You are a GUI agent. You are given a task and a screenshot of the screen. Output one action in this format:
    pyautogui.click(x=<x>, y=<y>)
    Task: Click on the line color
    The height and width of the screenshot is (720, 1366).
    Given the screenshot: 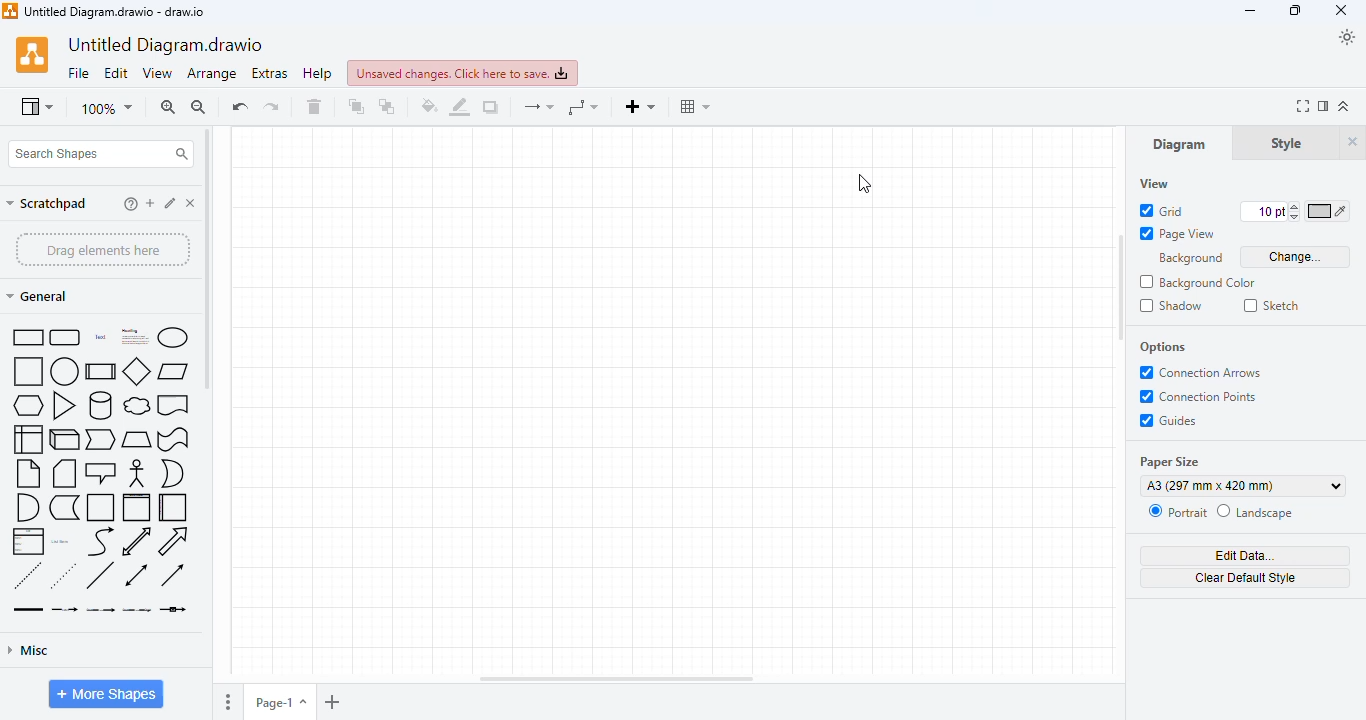 What is the action you would take?
    pyautogui.click(x=460, y=107)
    